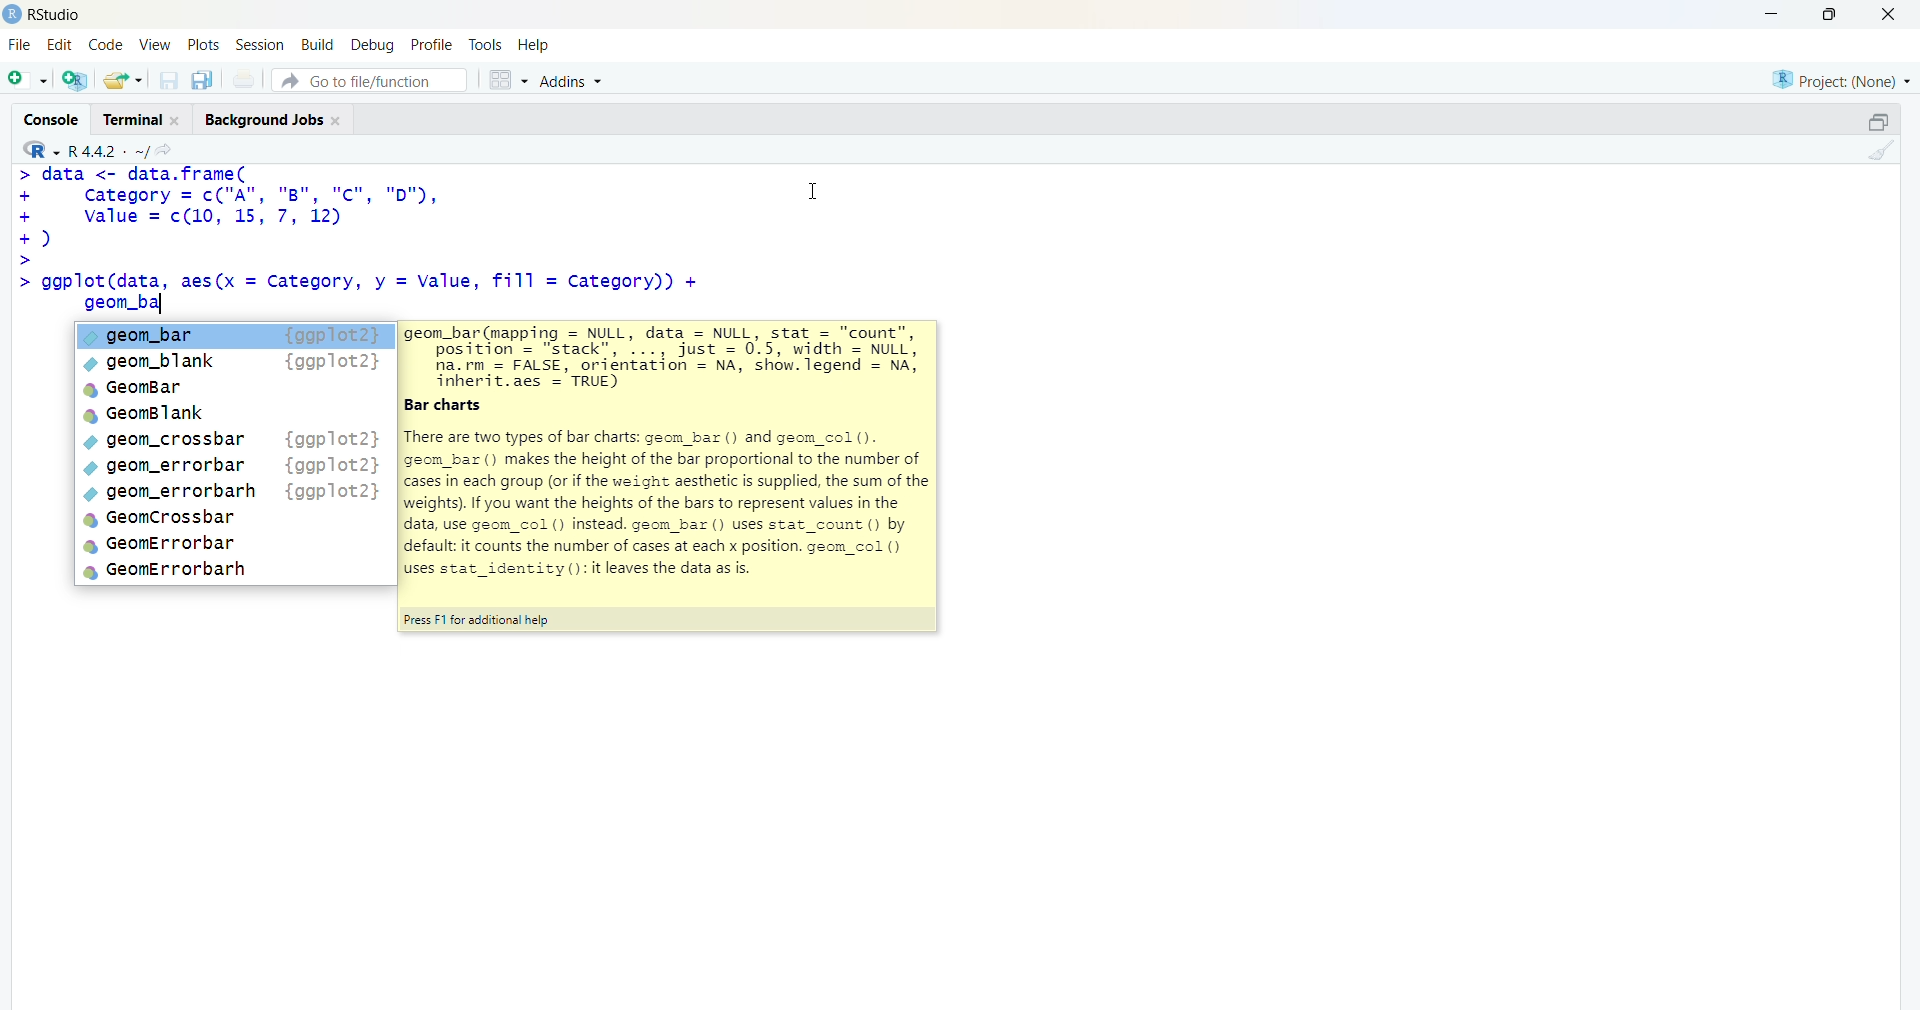 This screenshot has width=1920, height=1010. Describe the element at coordinates (369, 80) in the screenshot. I see `# Go to file/function` at that location.